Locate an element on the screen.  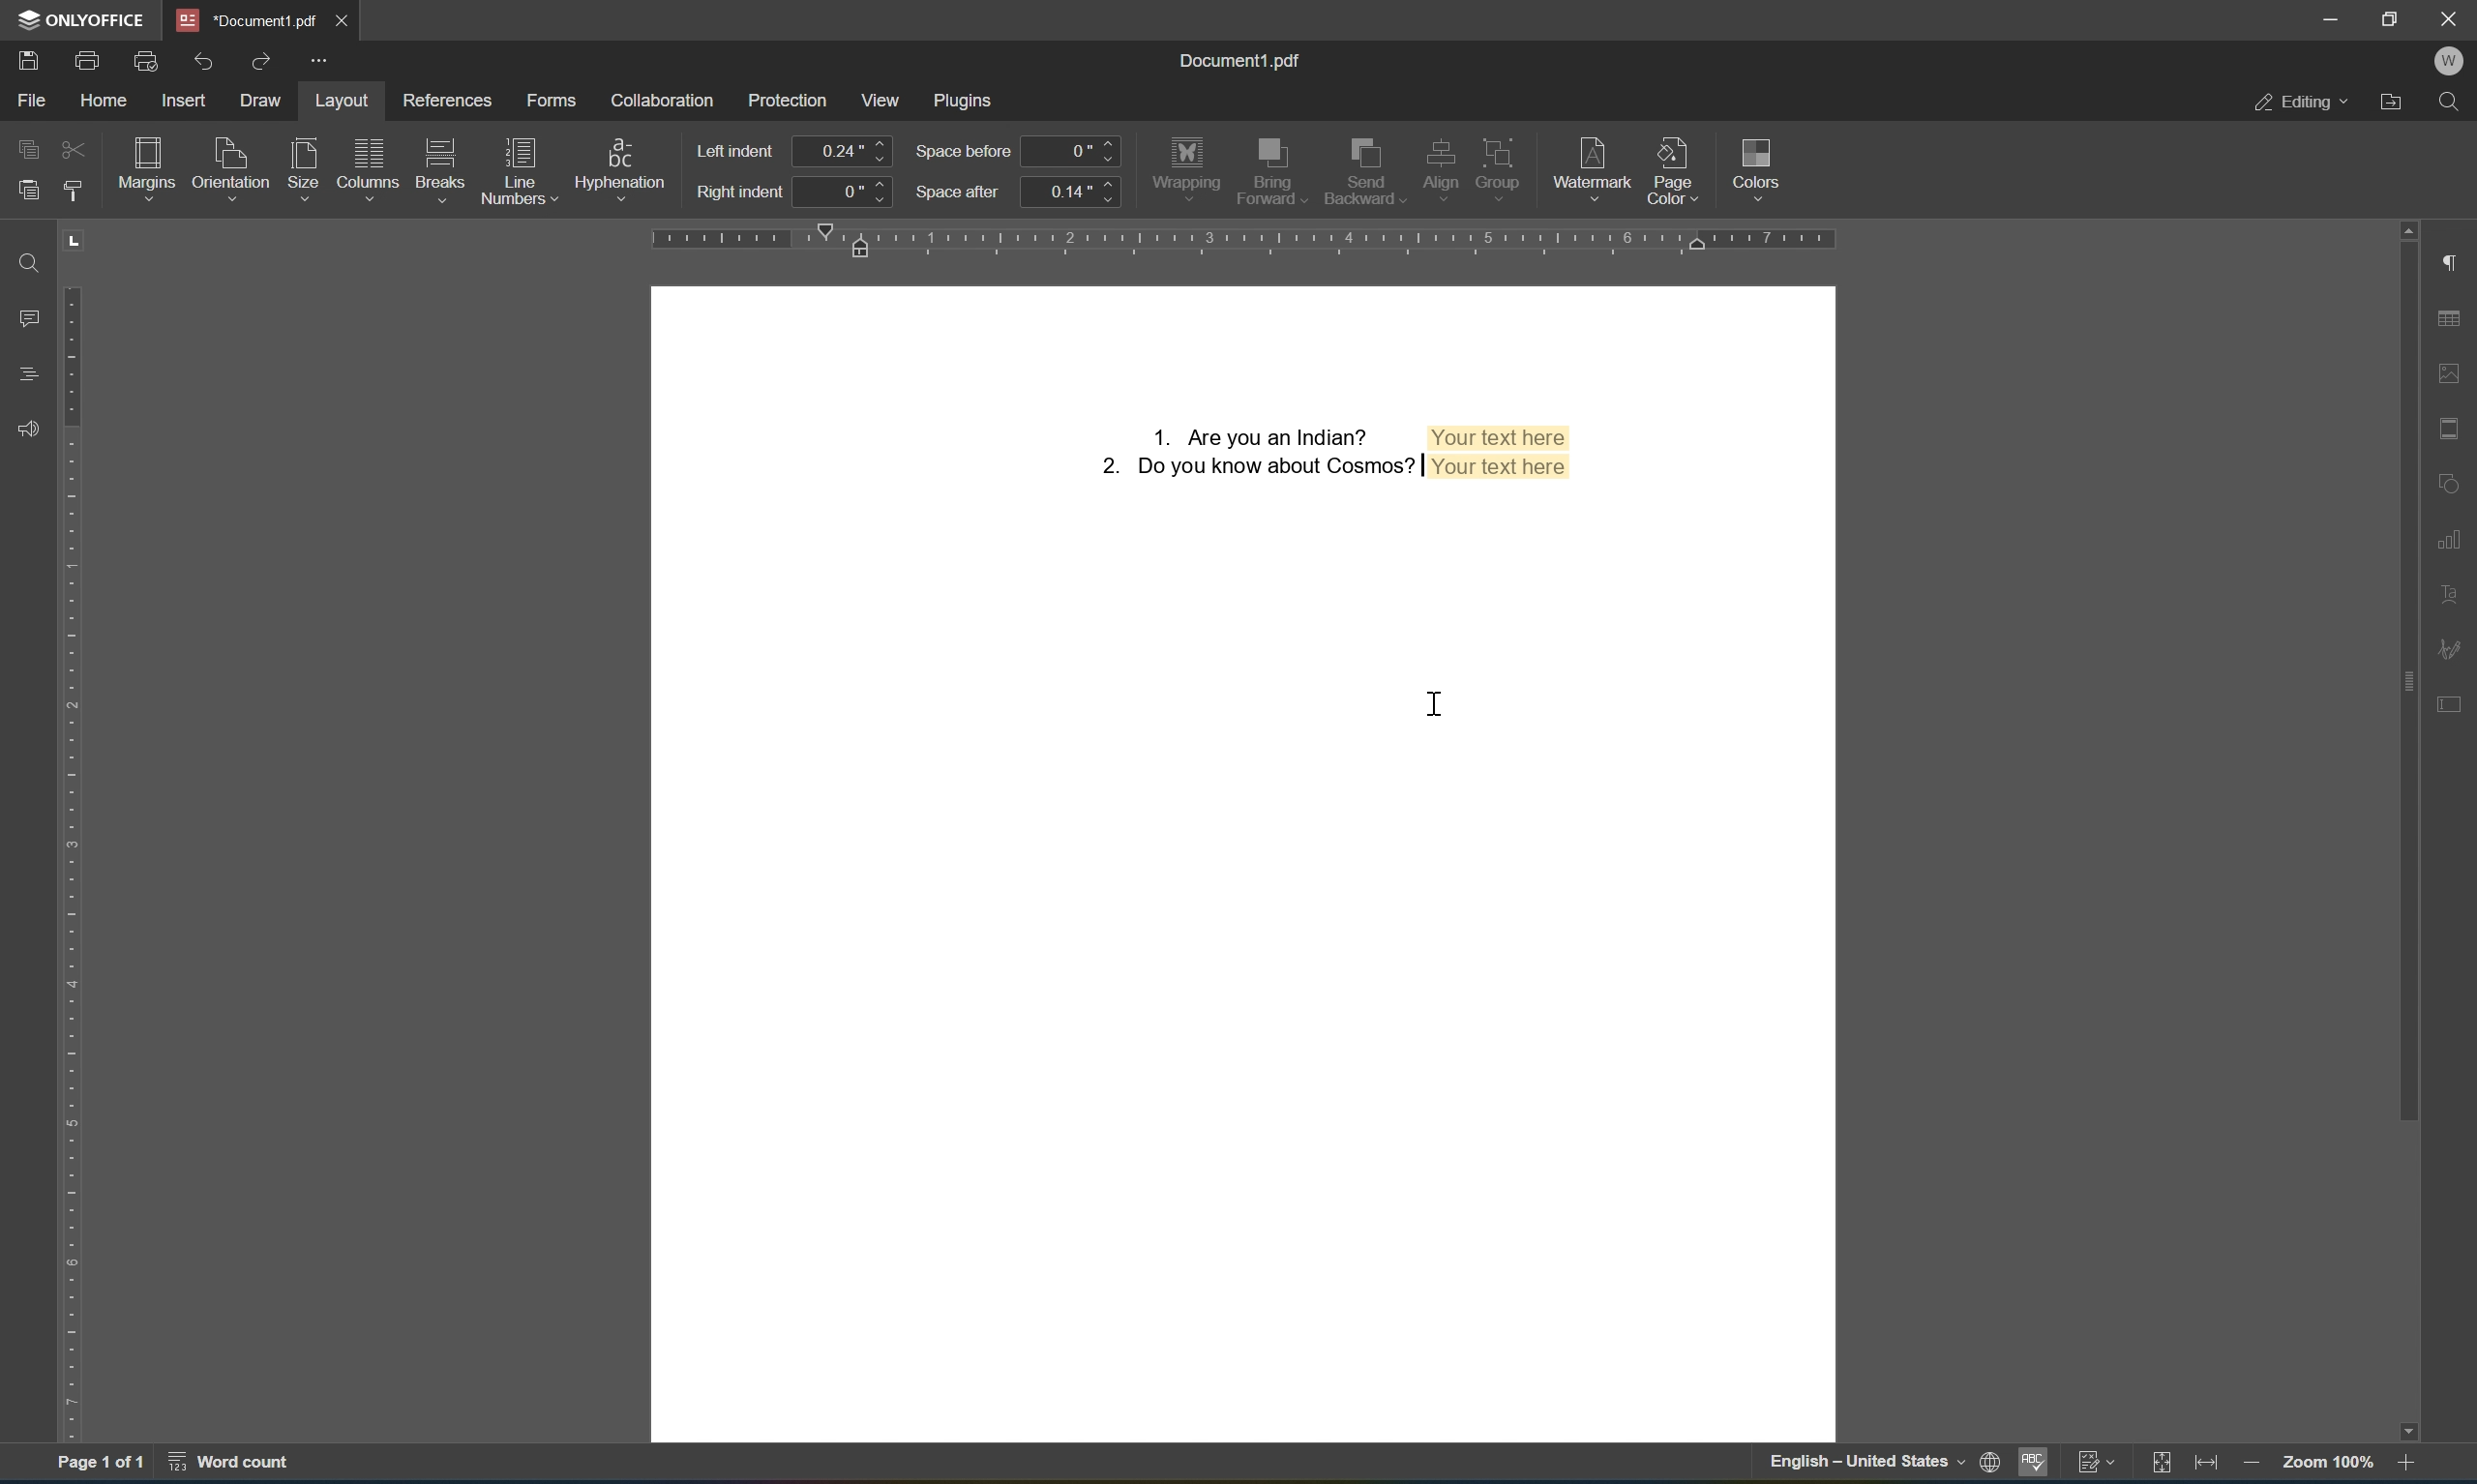
space after is located at coordinates (959, 193).